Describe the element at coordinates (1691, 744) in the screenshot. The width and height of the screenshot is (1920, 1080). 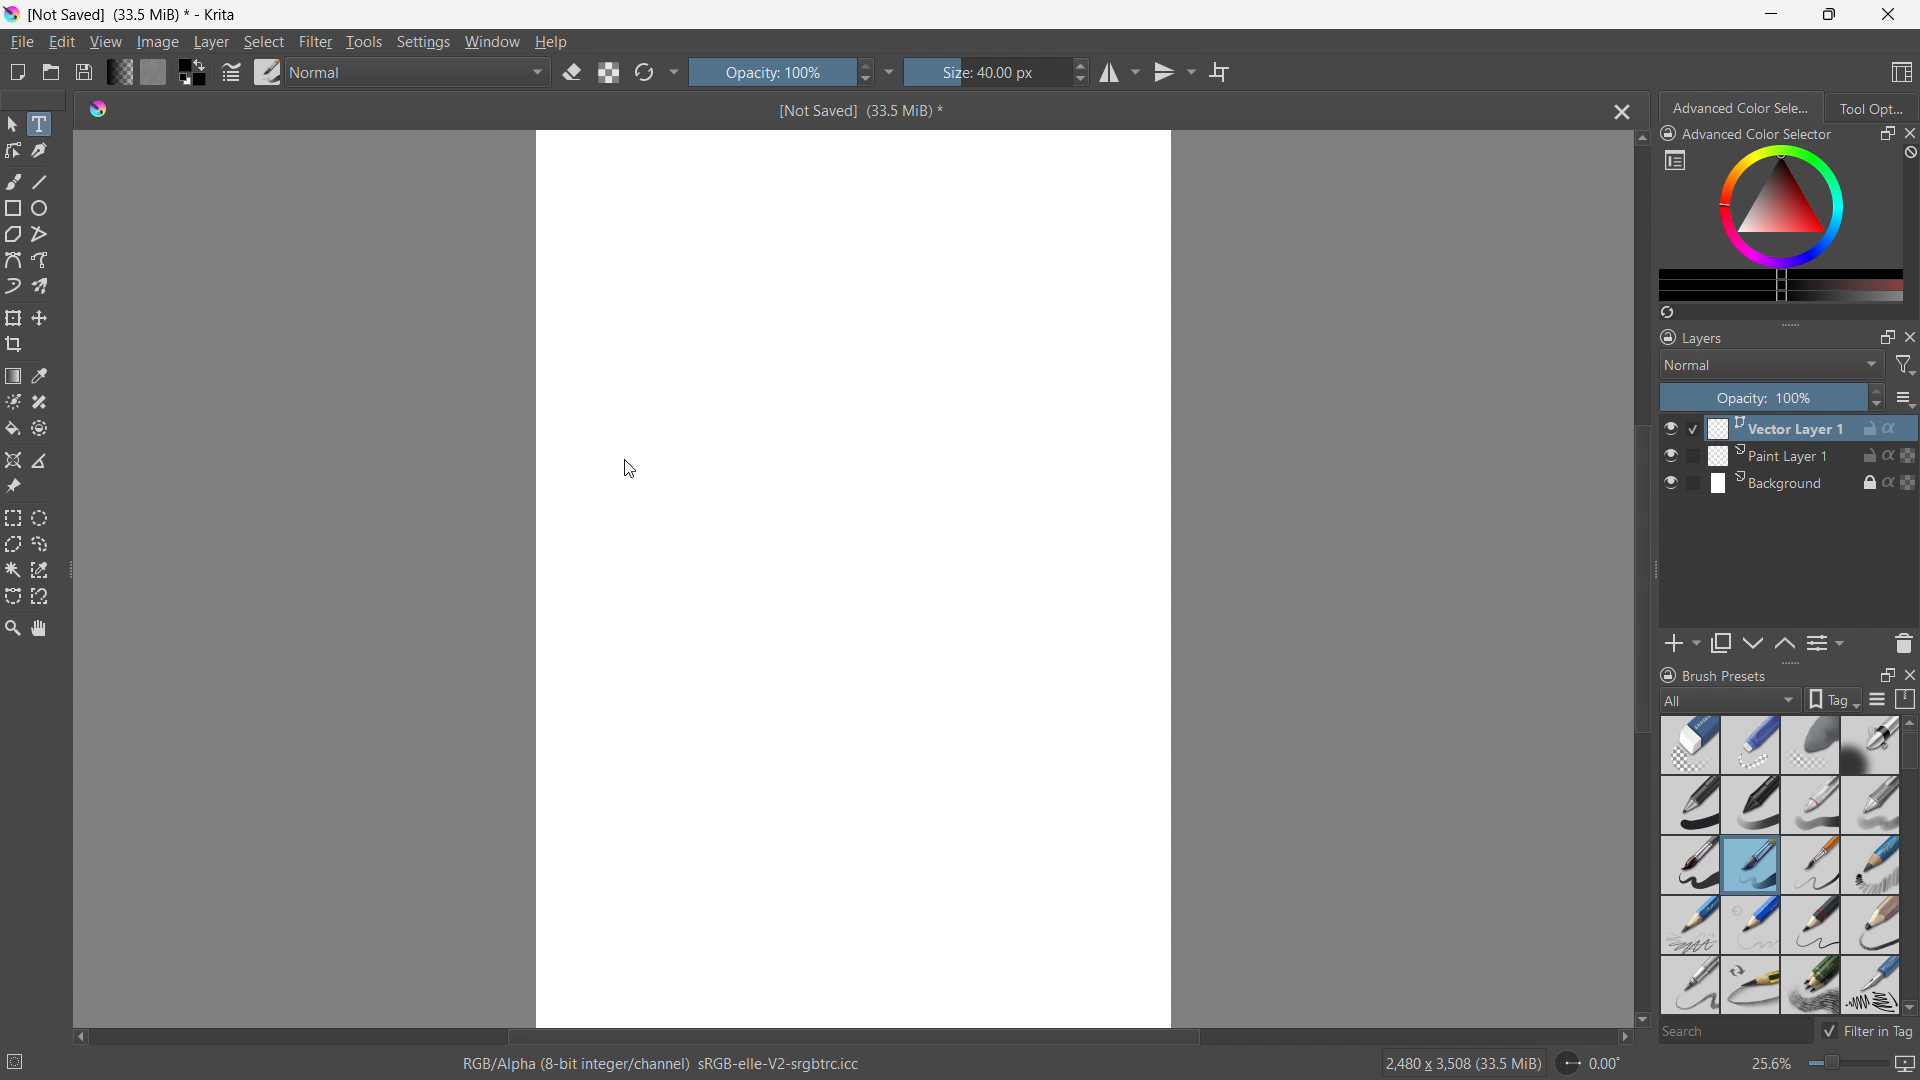
I see `Blur` at that location.